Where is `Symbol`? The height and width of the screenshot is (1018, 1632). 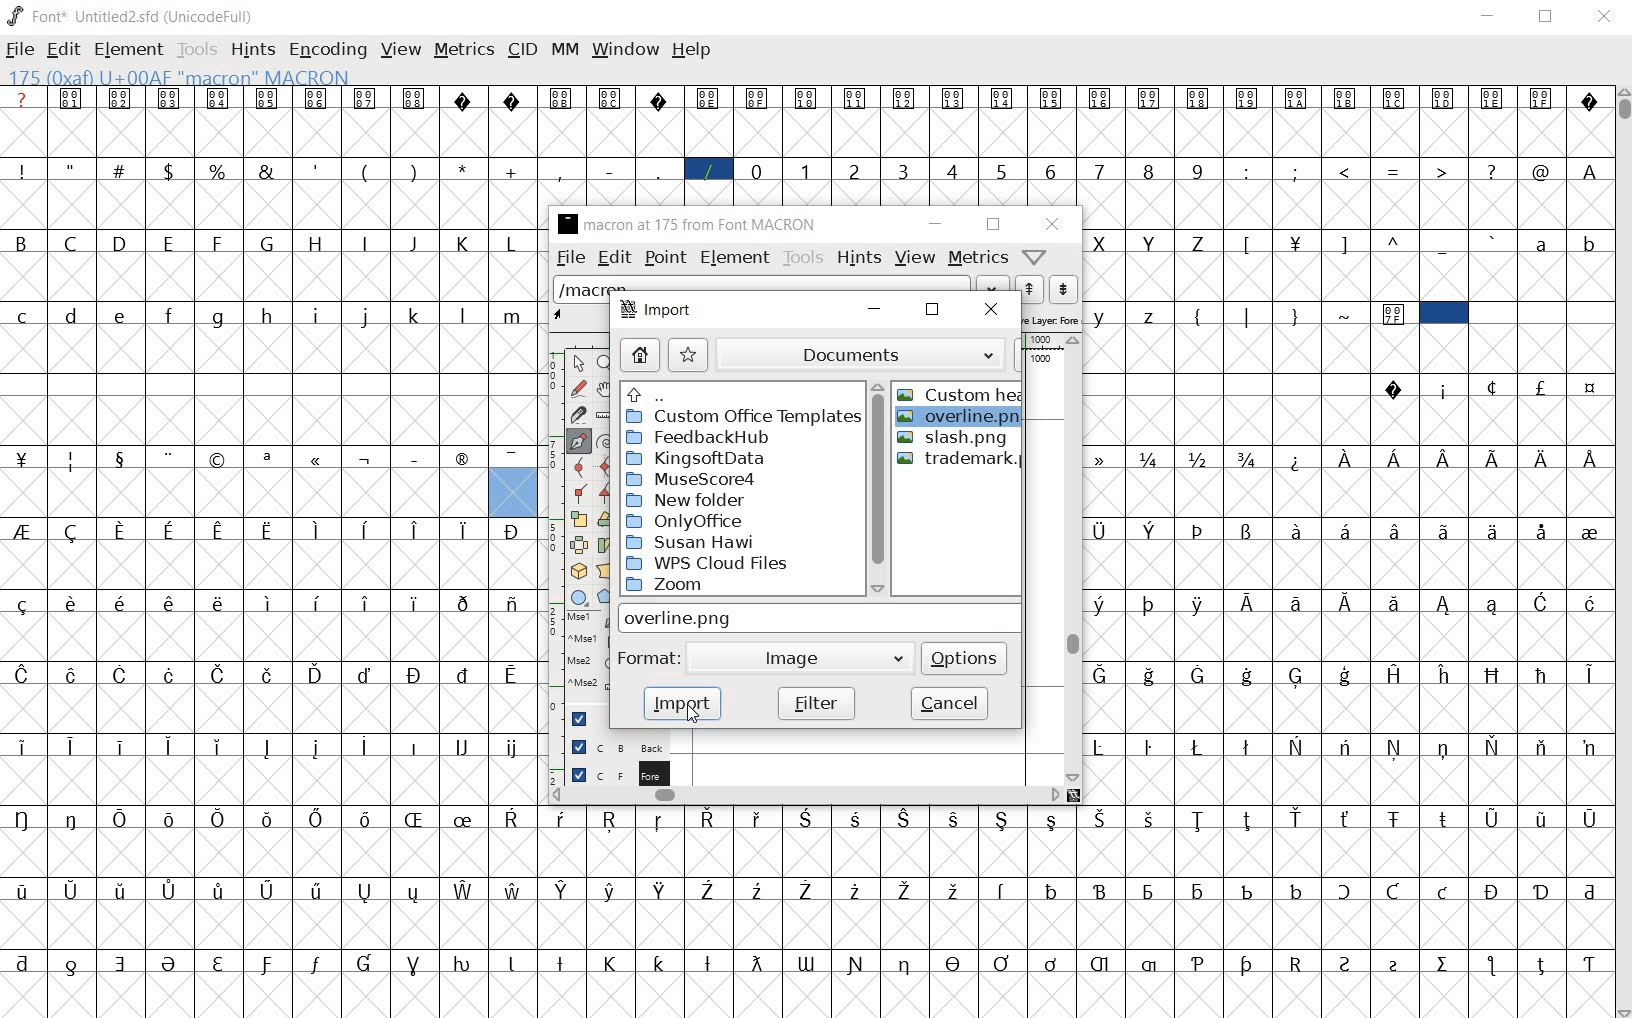
Symbol is located at coordinates (1590, 531).